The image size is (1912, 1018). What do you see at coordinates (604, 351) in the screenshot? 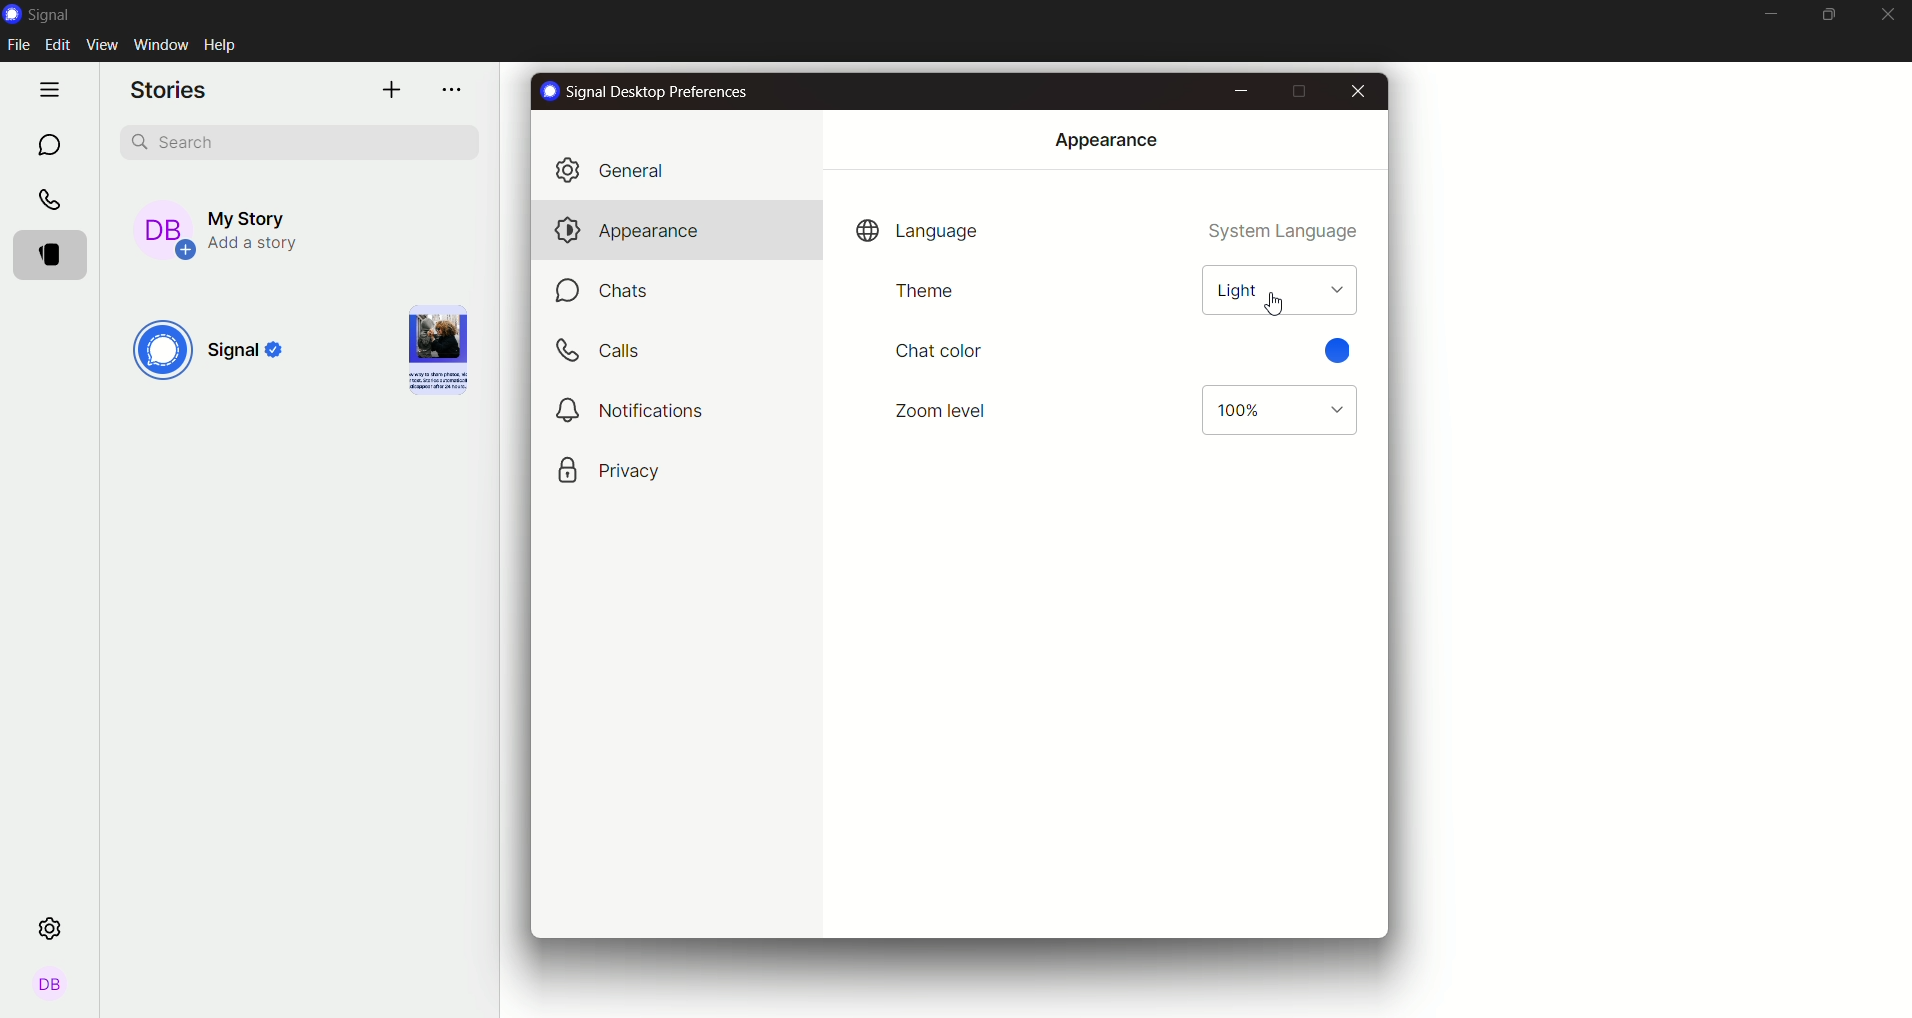
I see `calls` at bounding box center [604, 351].